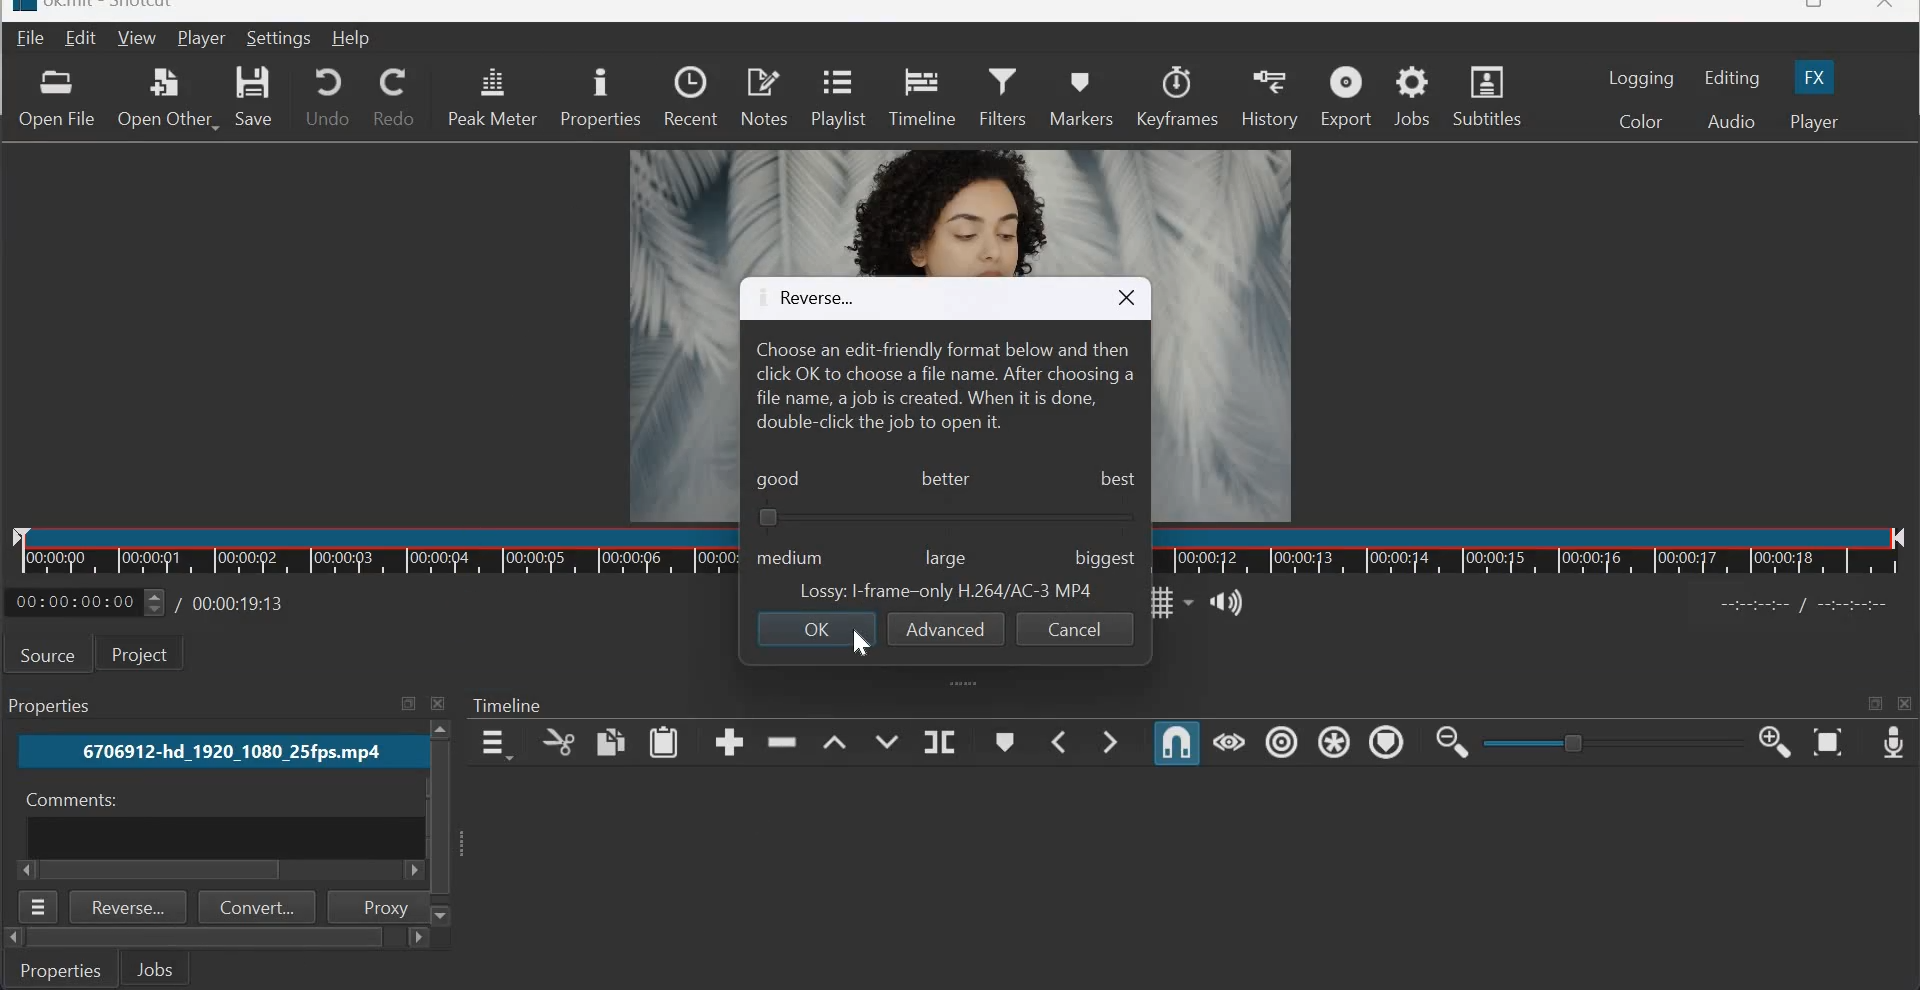 The height and width of the screenshot is (990, 1920). What do you see at coordinates (86, 602) in the screenshot?
I see `current position` at bounding box center [86, 602].